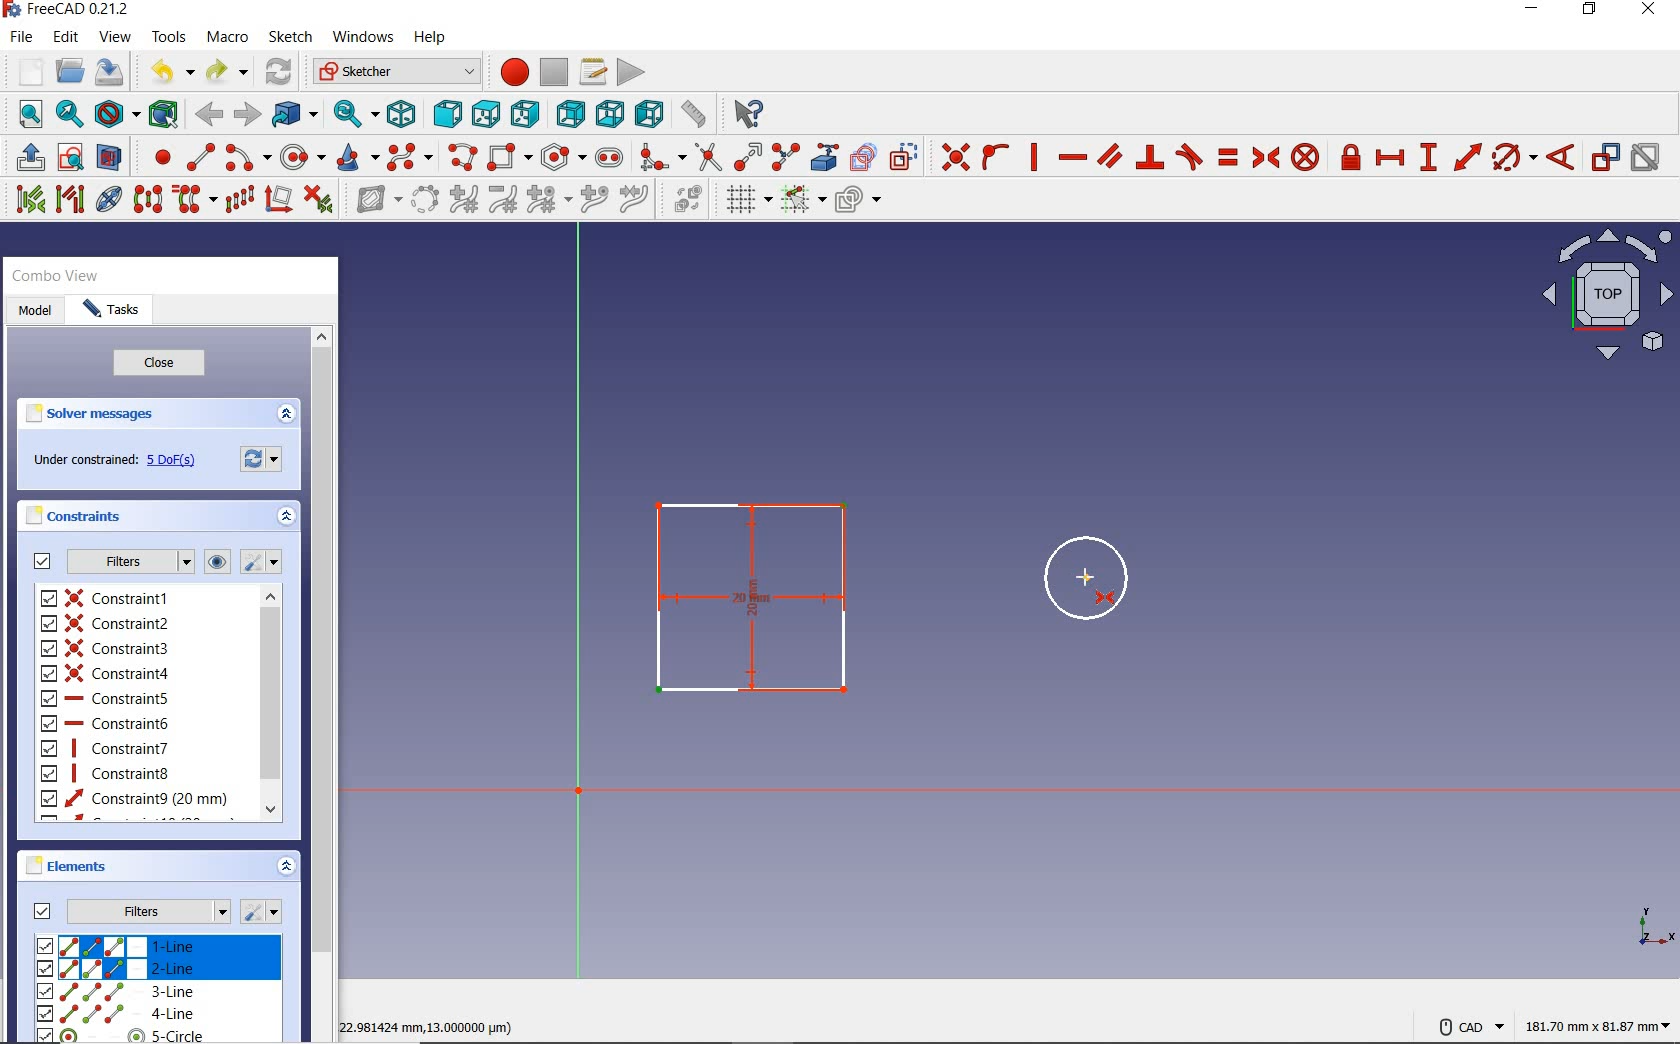 The image size is (1680, 1044). I want to click on expand, so click(290, 415).